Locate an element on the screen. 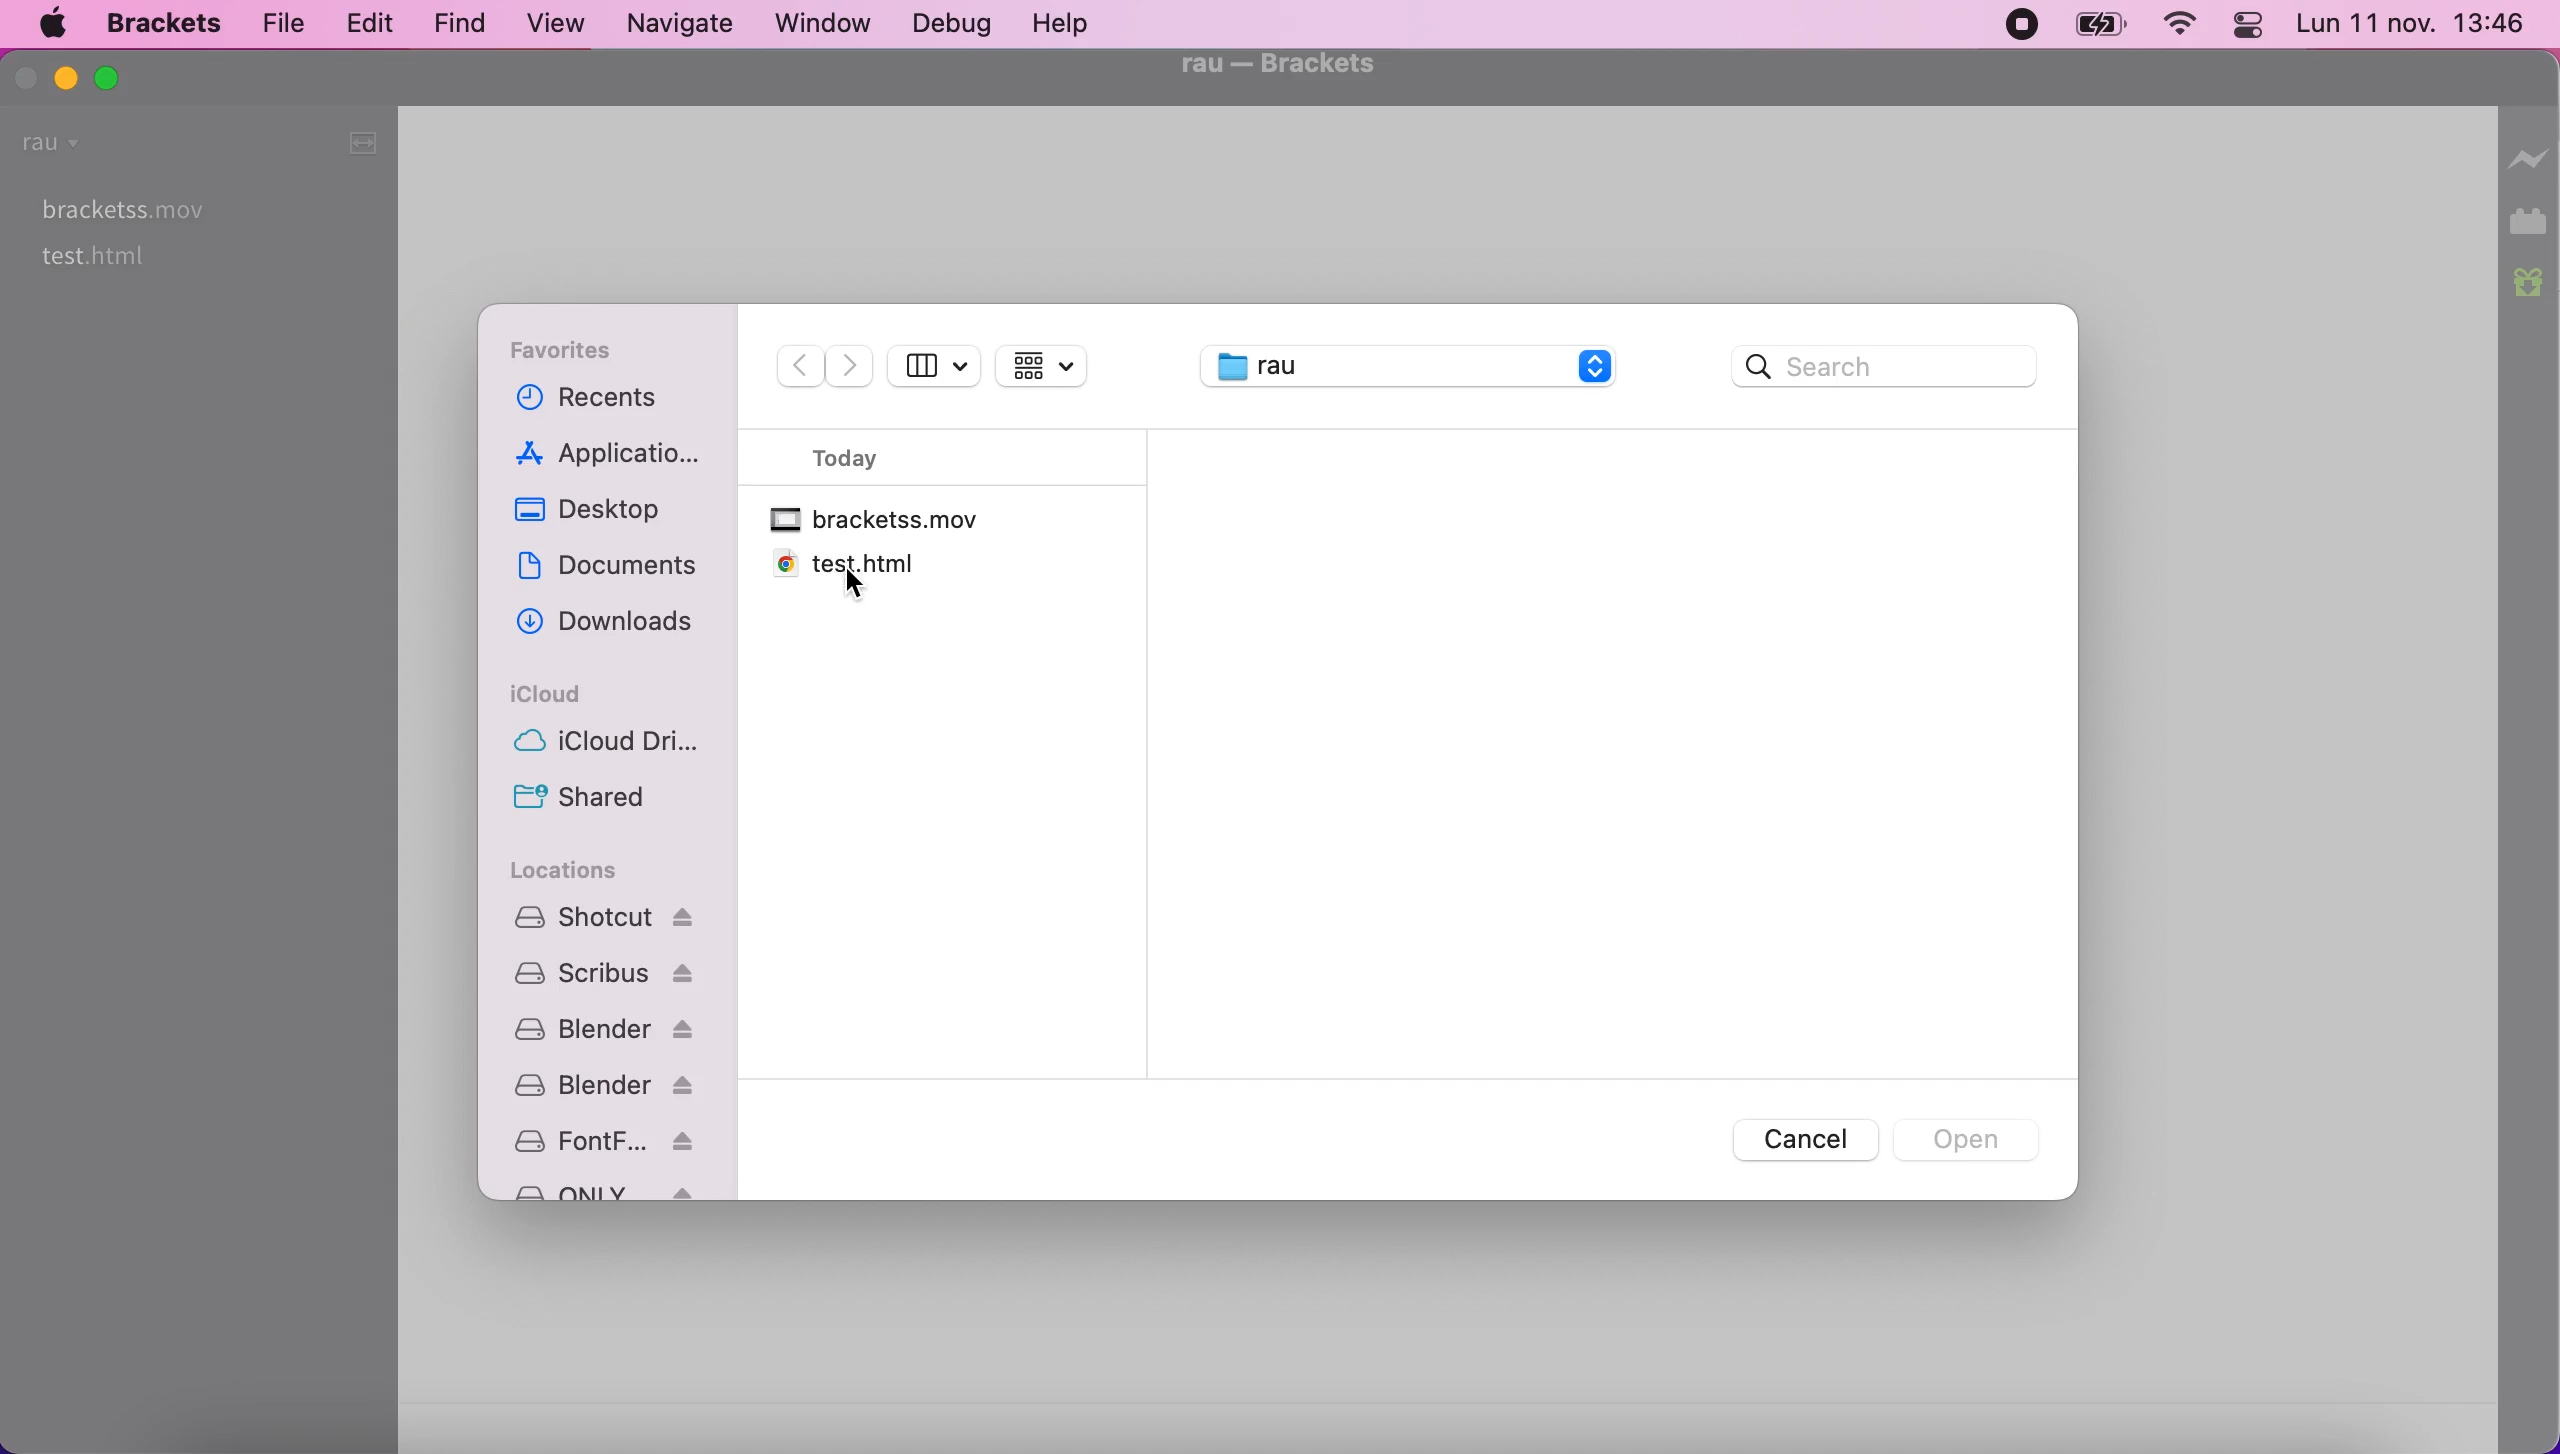  locations is located at coordinates (586, 871).